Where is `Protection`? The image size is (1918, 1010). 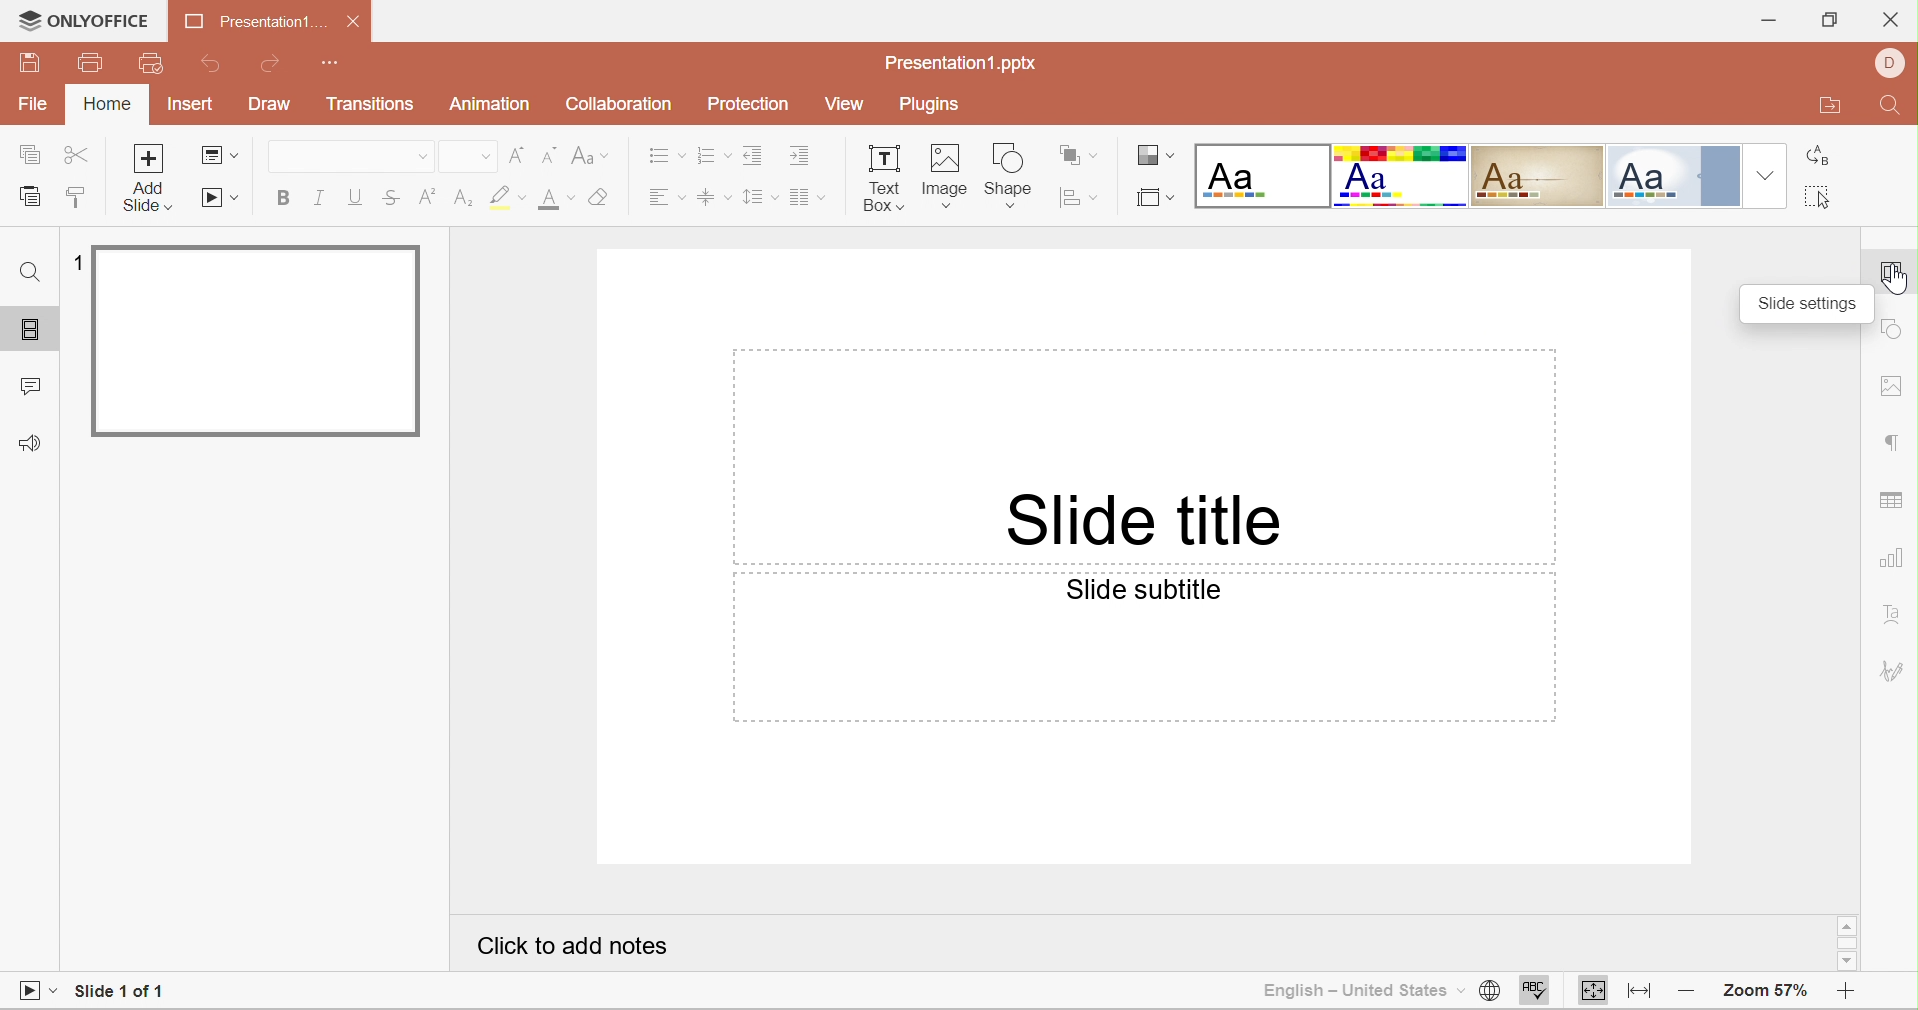
Protection is located at coordinates (751, 106).